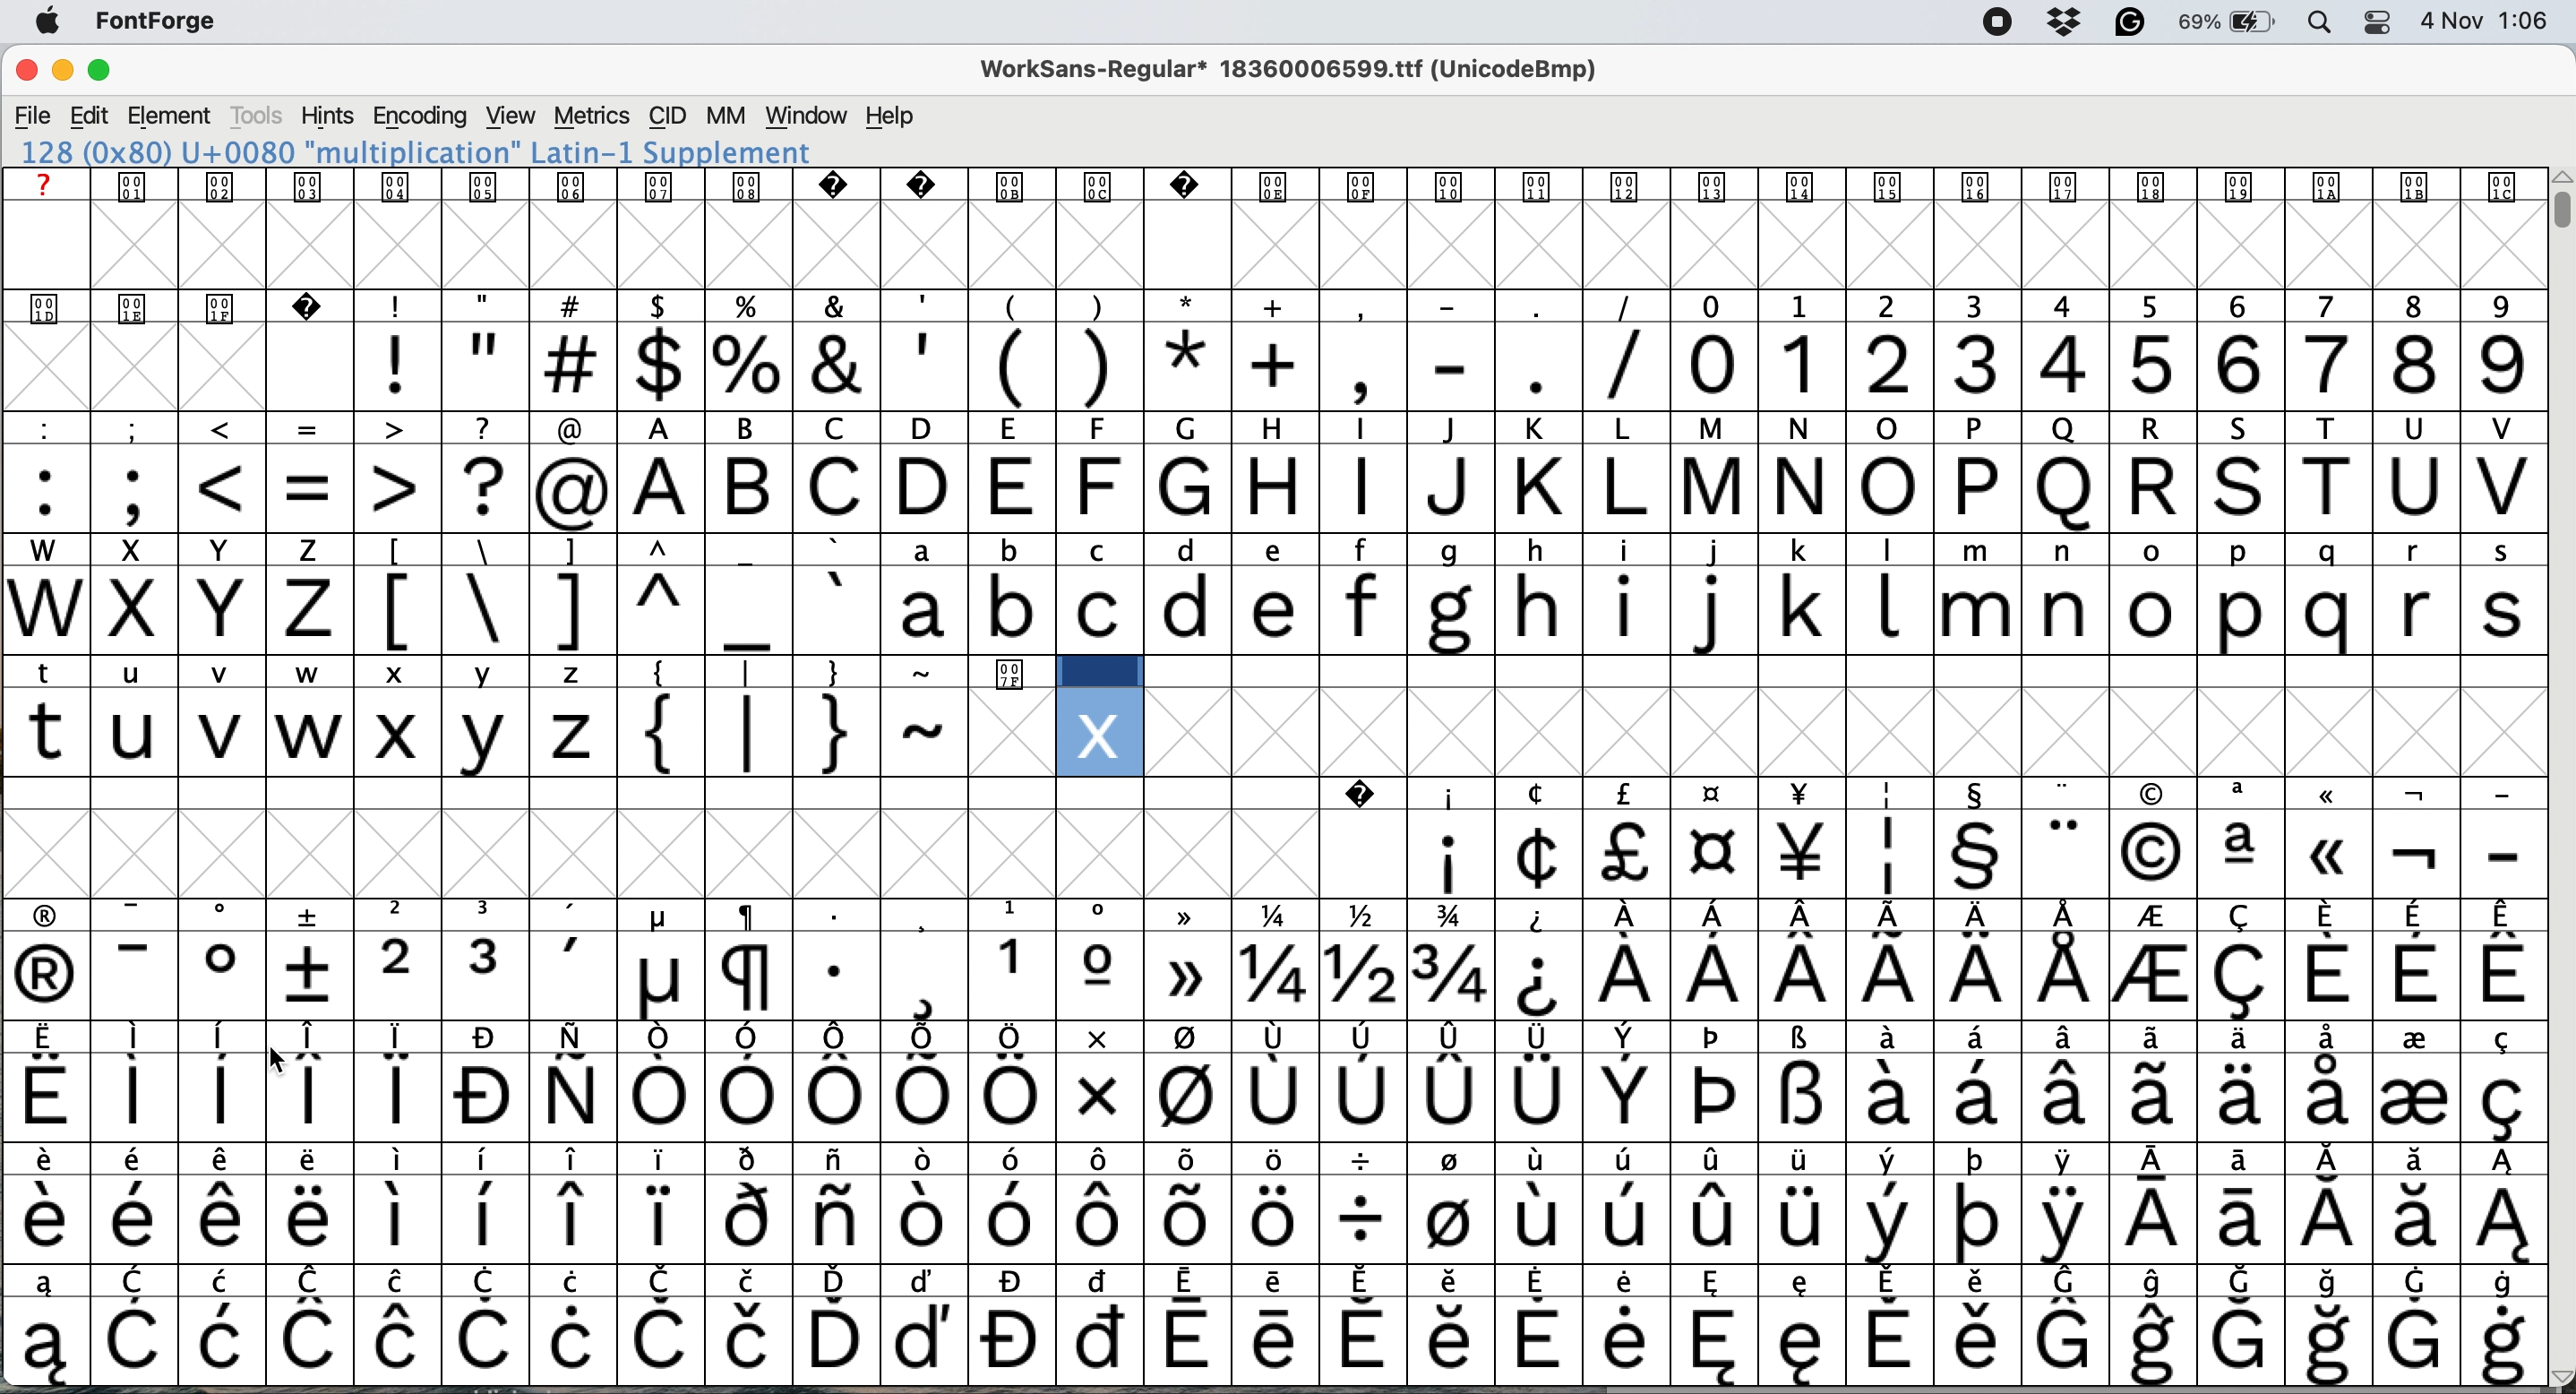 The width and height of the screenshot is (2576, 1394). What do you see at coordinates (186, 372) in the screenshot?
I see `glyph grid` at bounding box center [186, 372].